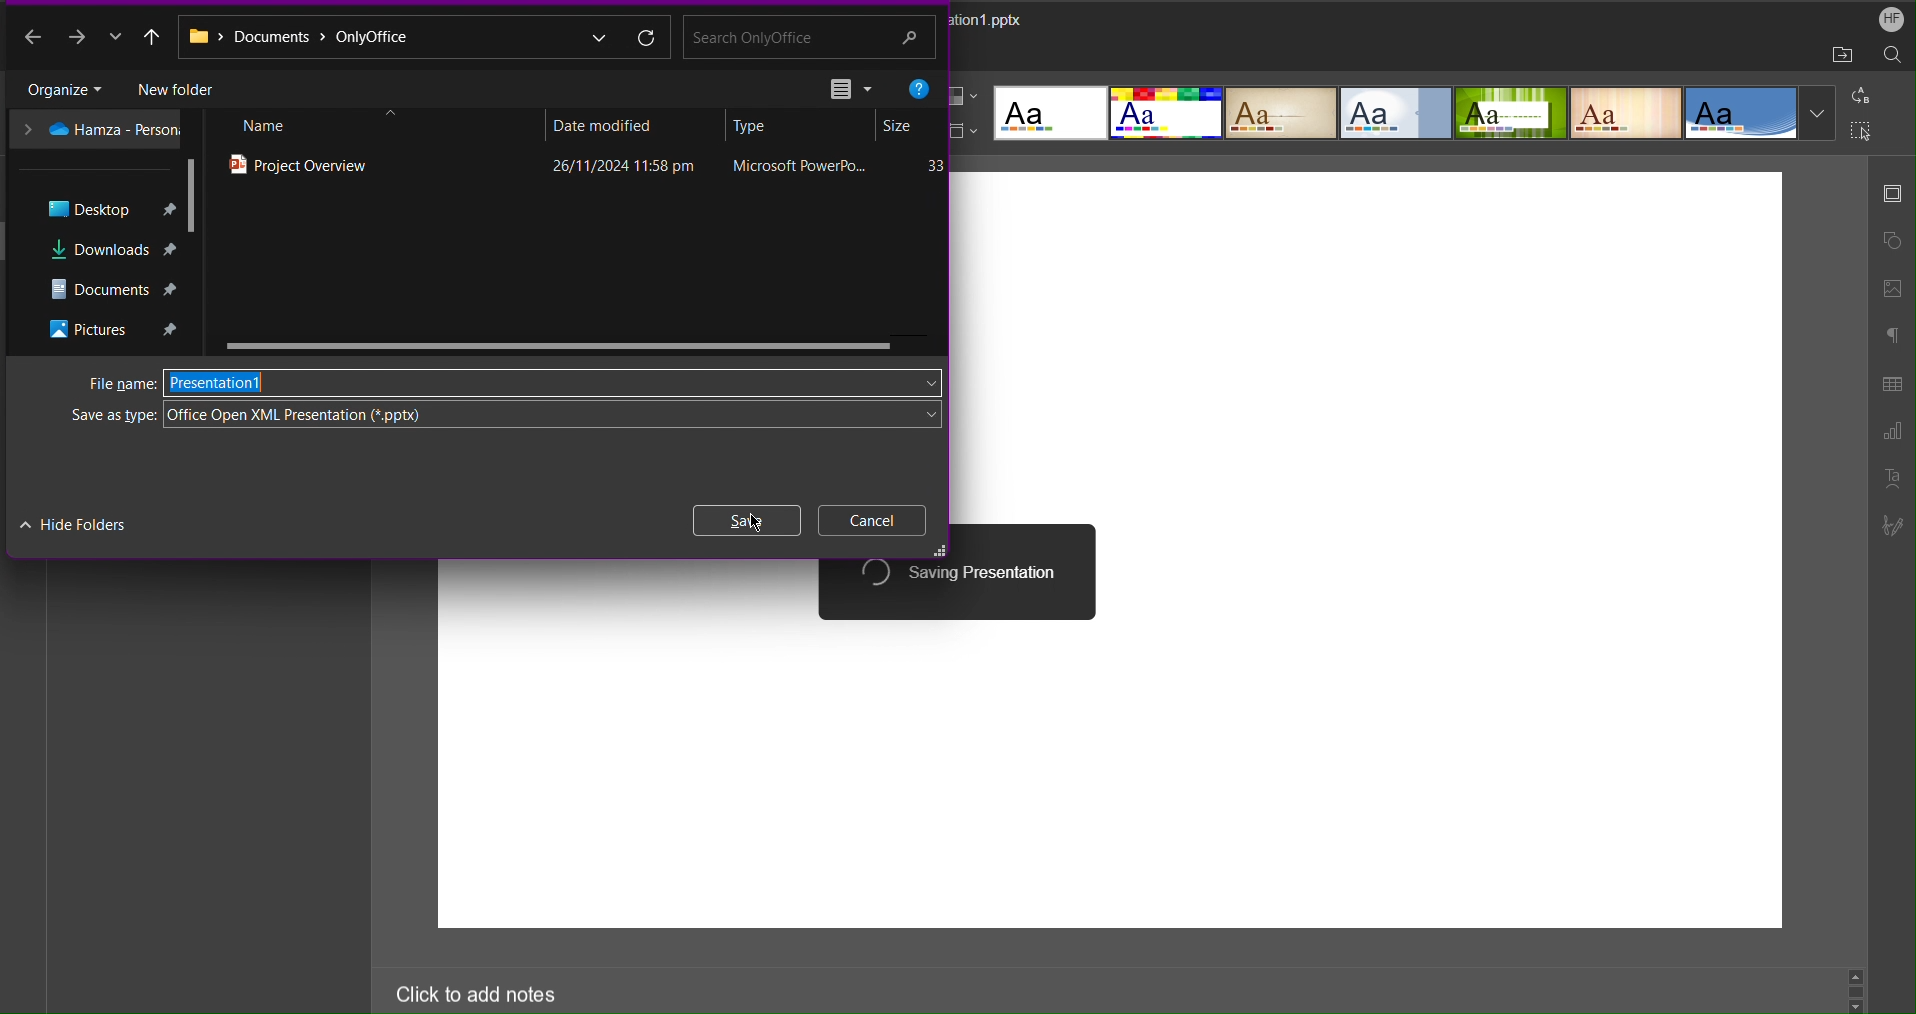 This screenshot has height=1014, width=1916. What do you see at coordinates (107, 208) in the screenshot?
I see `Desktop` at bounding box center [107, 208].